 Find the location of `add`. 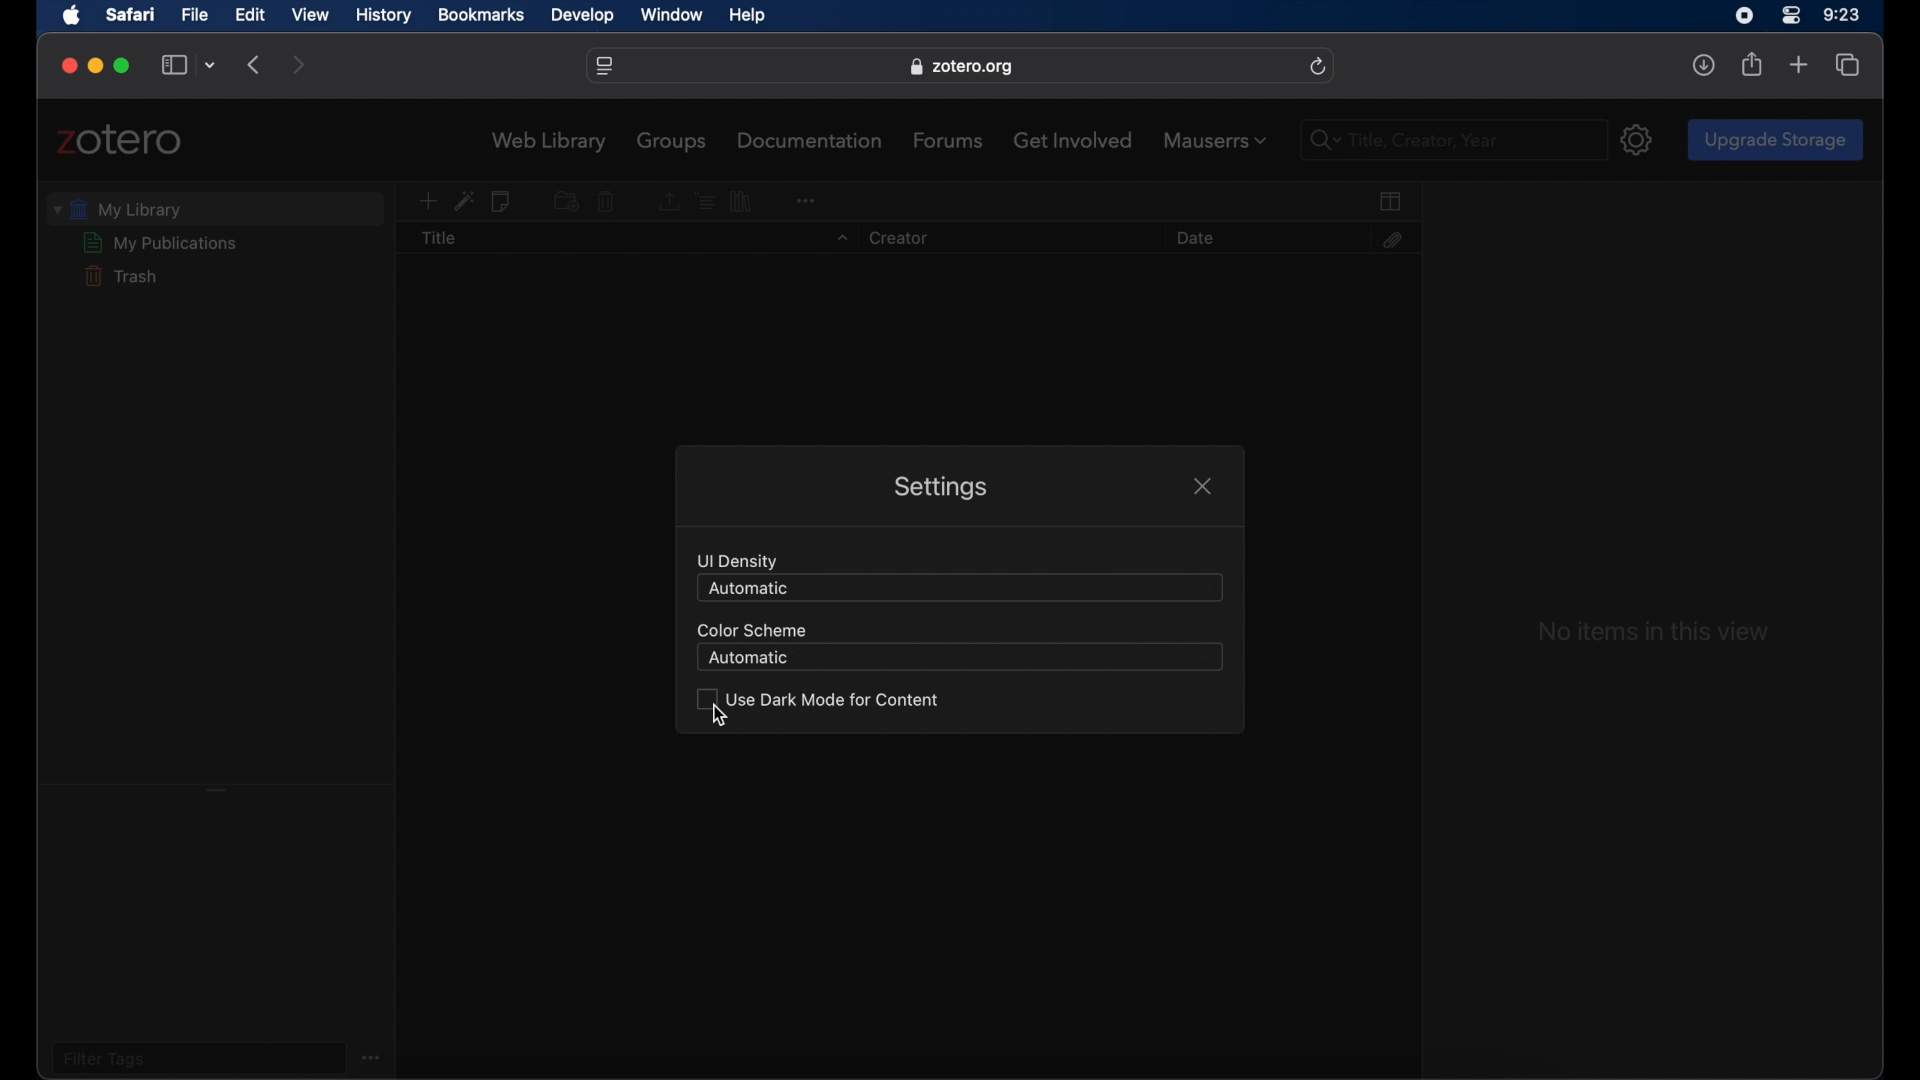

add is located at coordinates (1799, 66).